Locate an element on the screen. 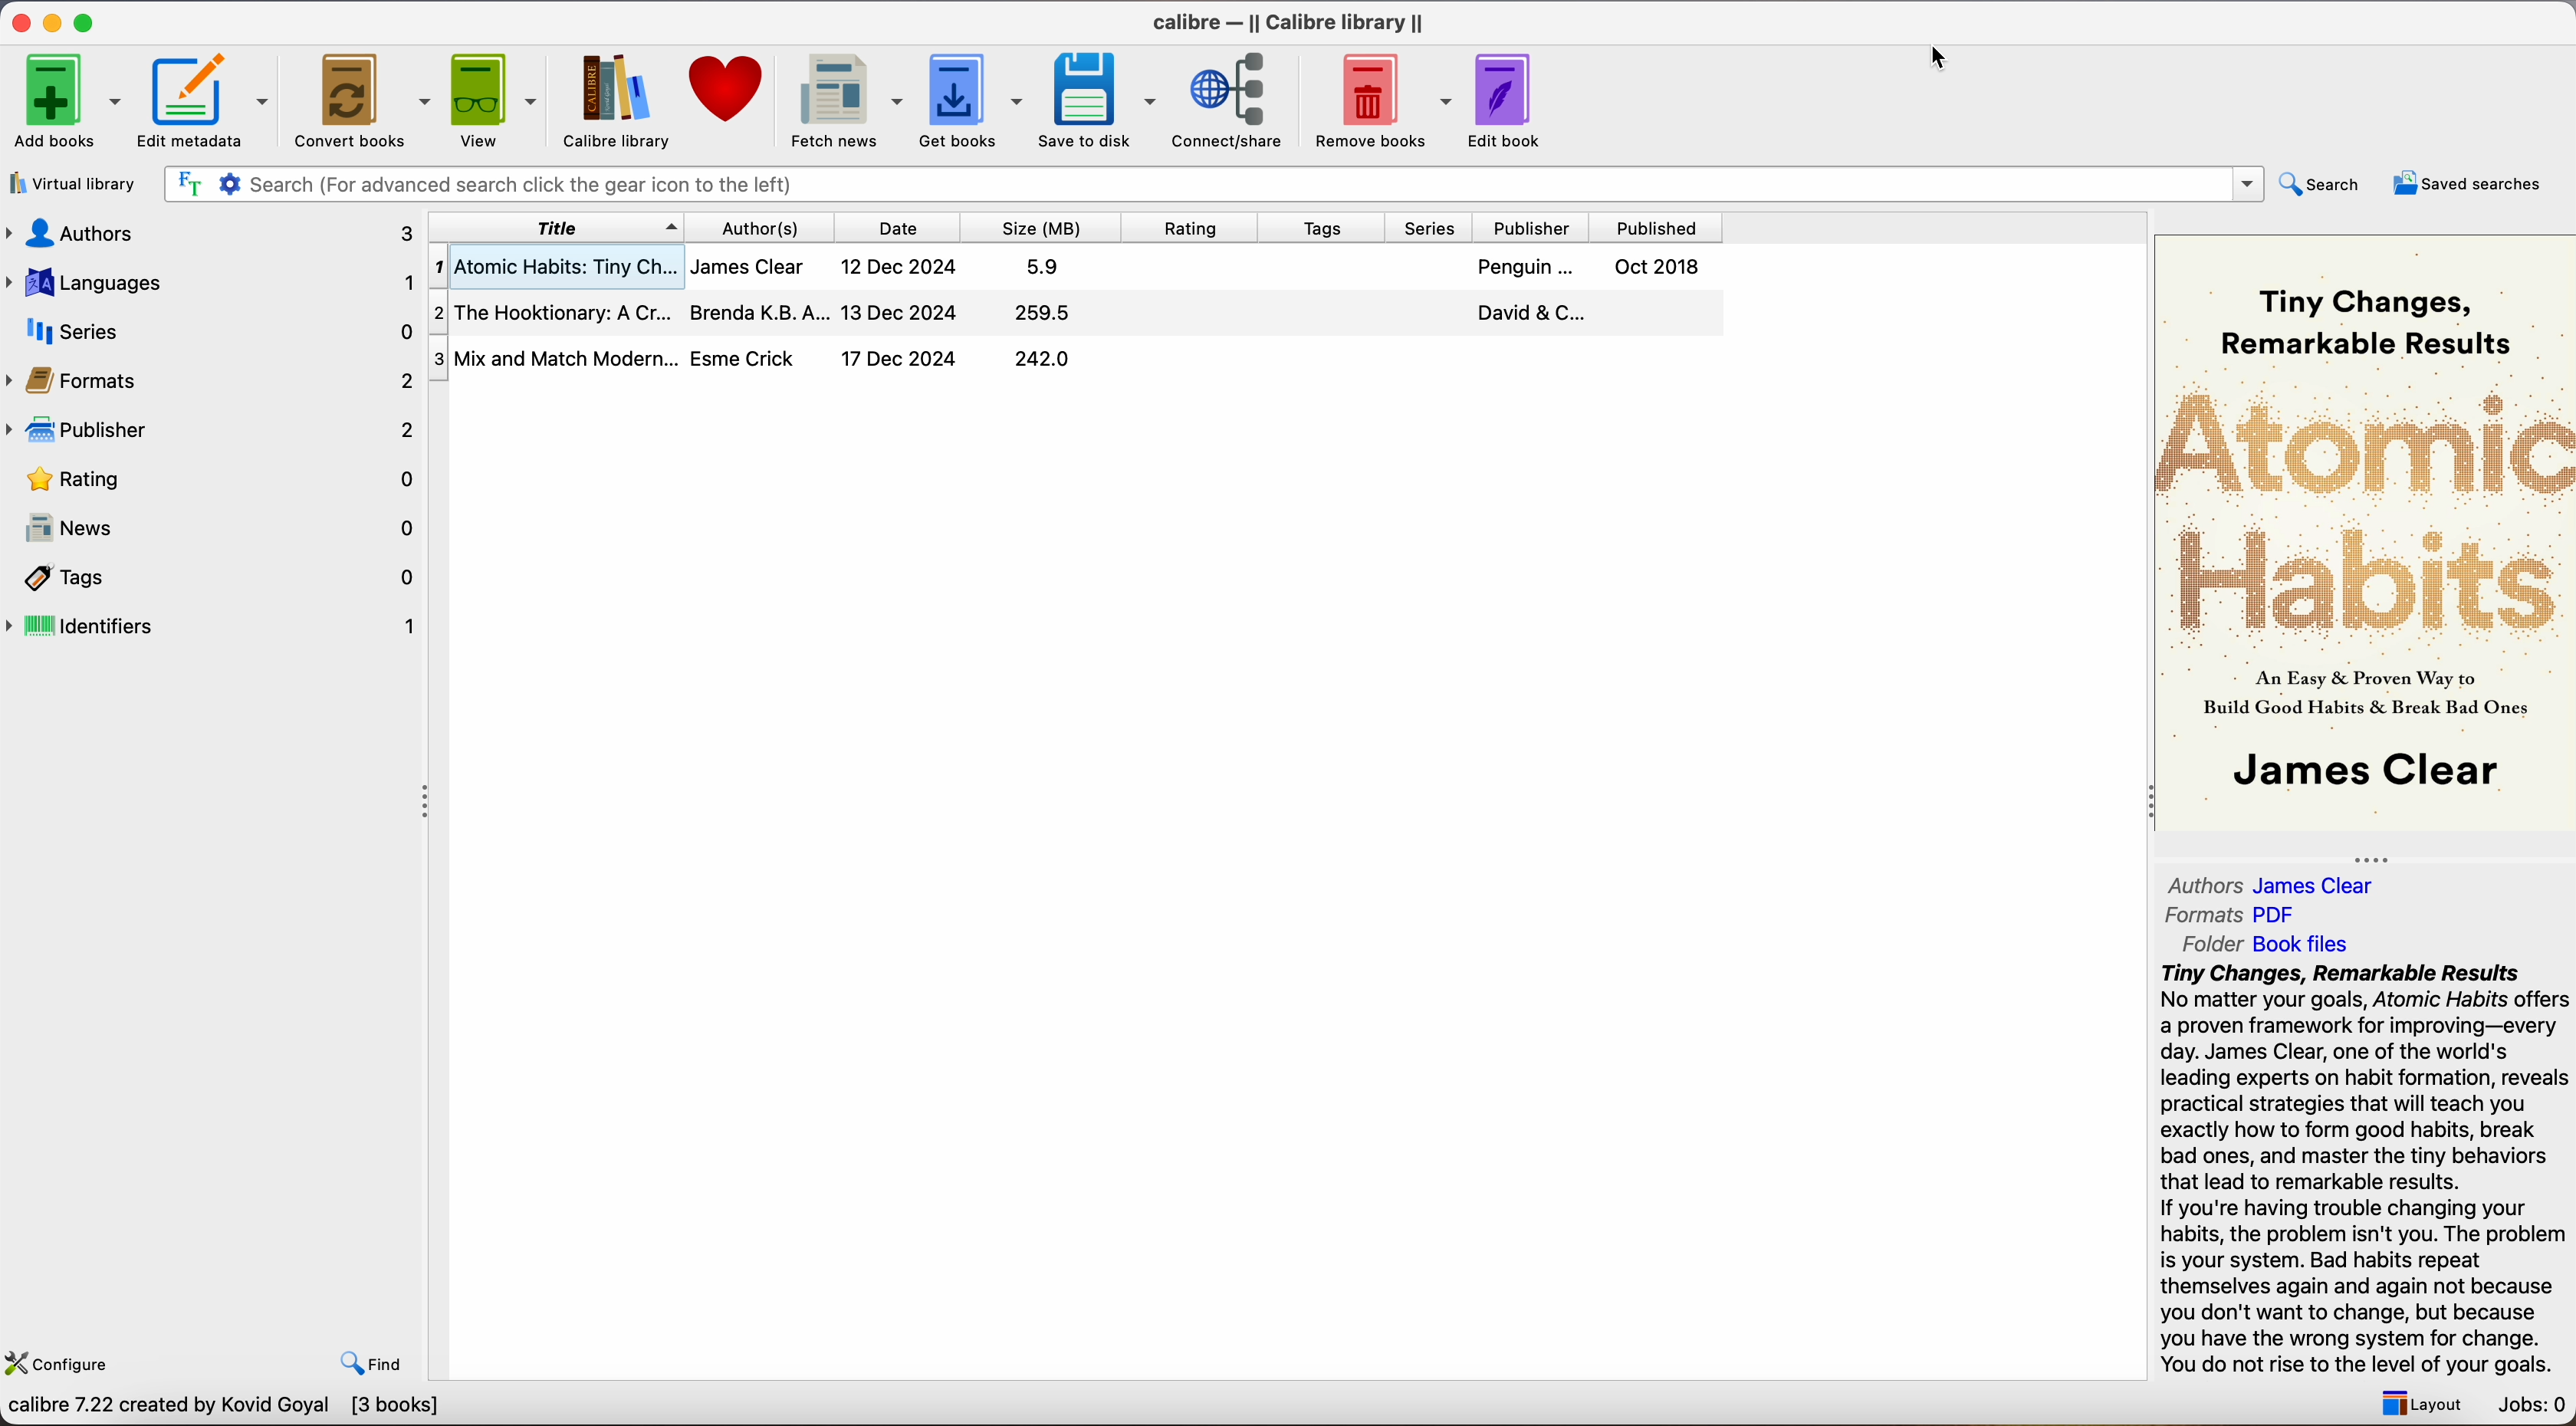 The width and height of the screenshot is (2576, 1426). tags is located at coordinates (1326, 229).